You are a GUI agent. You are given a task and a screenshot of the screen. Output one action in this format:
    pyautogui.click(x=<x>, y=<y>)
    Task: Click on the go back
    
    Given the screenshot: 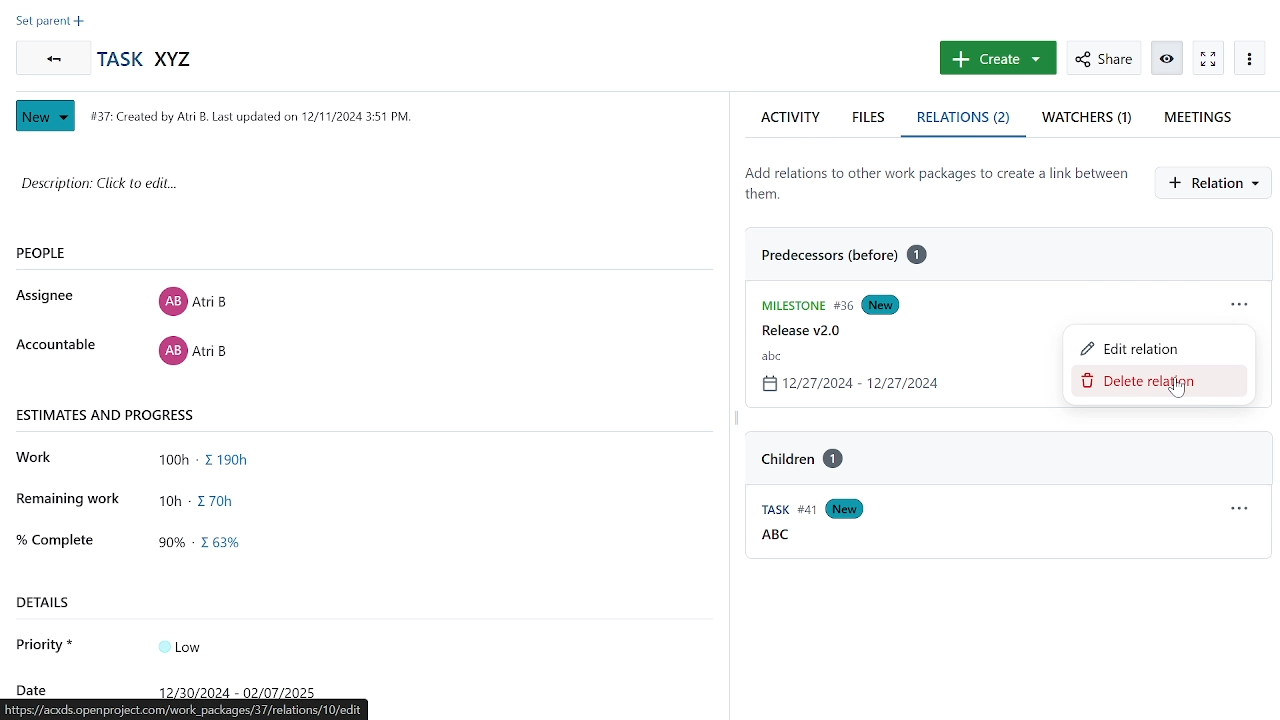 What is the action you would take?
    pyautogui.click(x=50, y=58)
    